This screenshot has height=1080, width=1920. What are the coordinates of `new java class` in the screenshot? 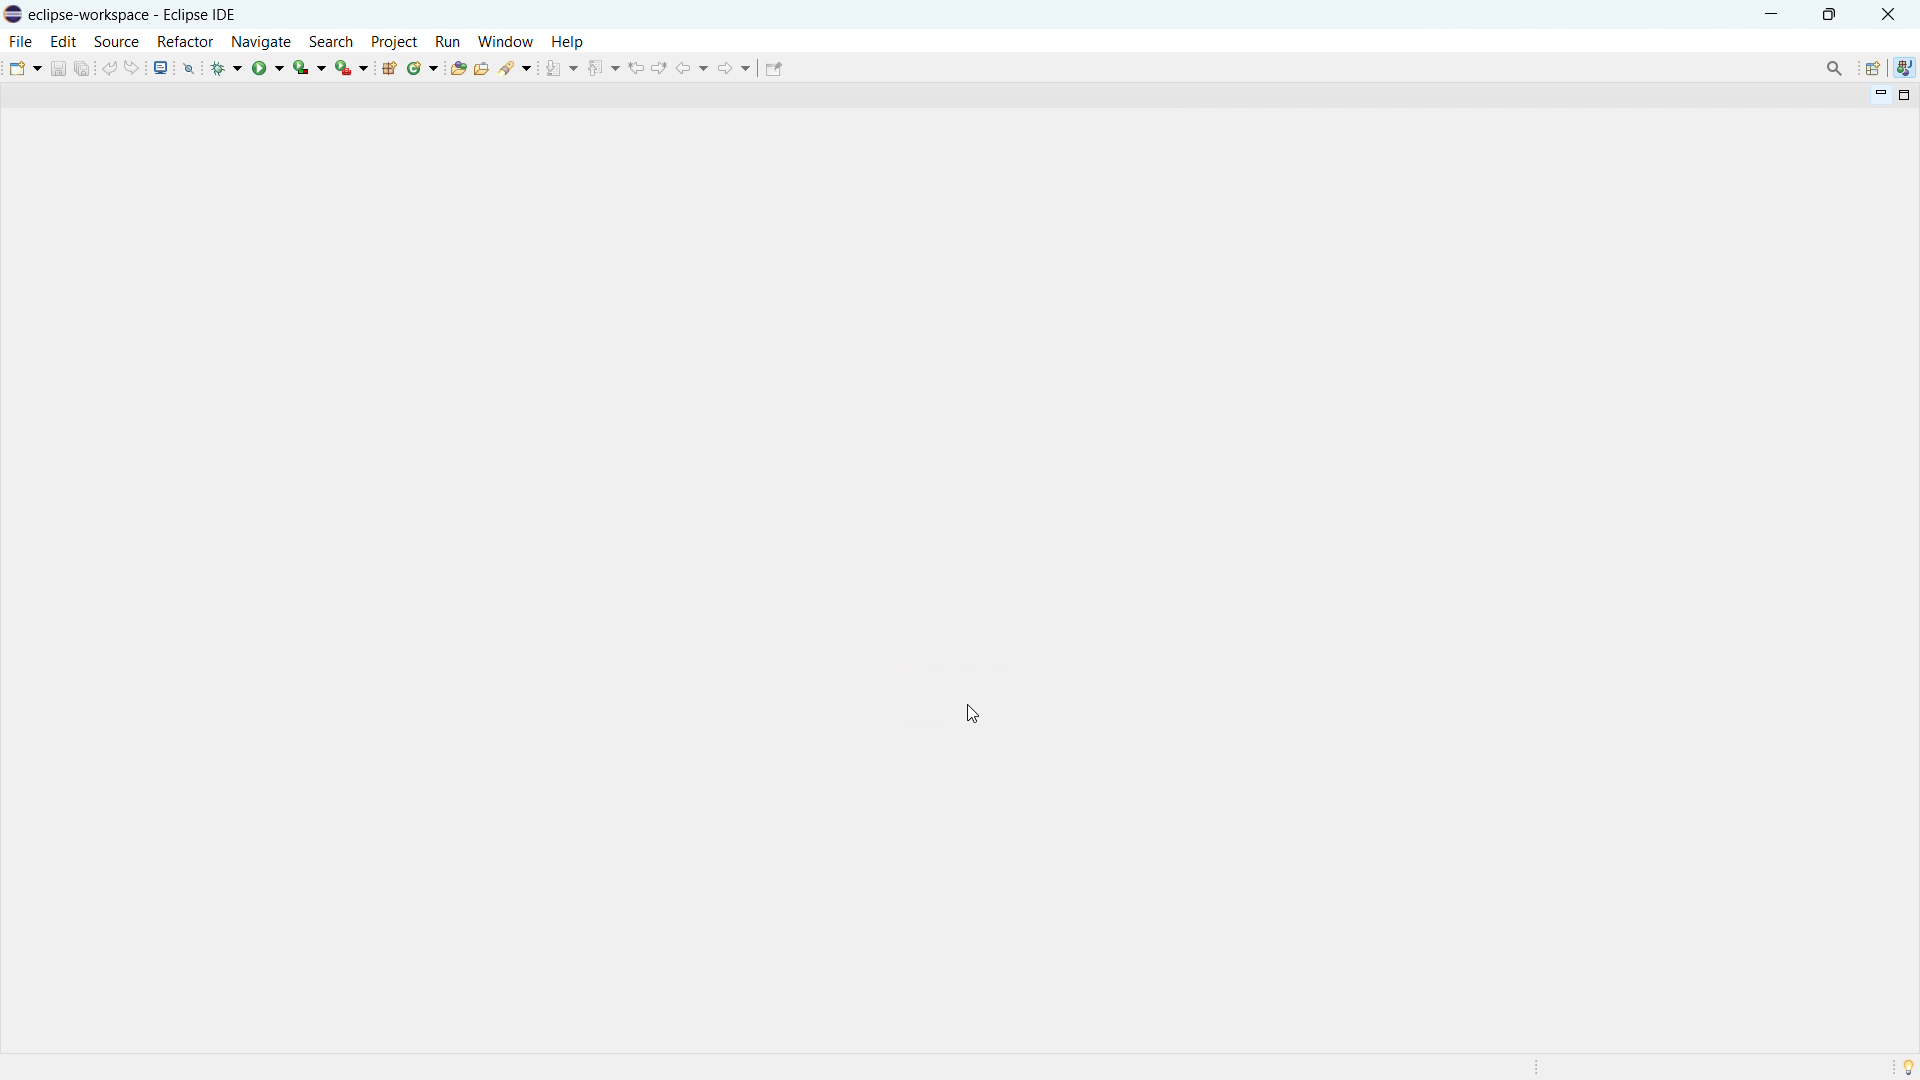 It's located at (424, 68).